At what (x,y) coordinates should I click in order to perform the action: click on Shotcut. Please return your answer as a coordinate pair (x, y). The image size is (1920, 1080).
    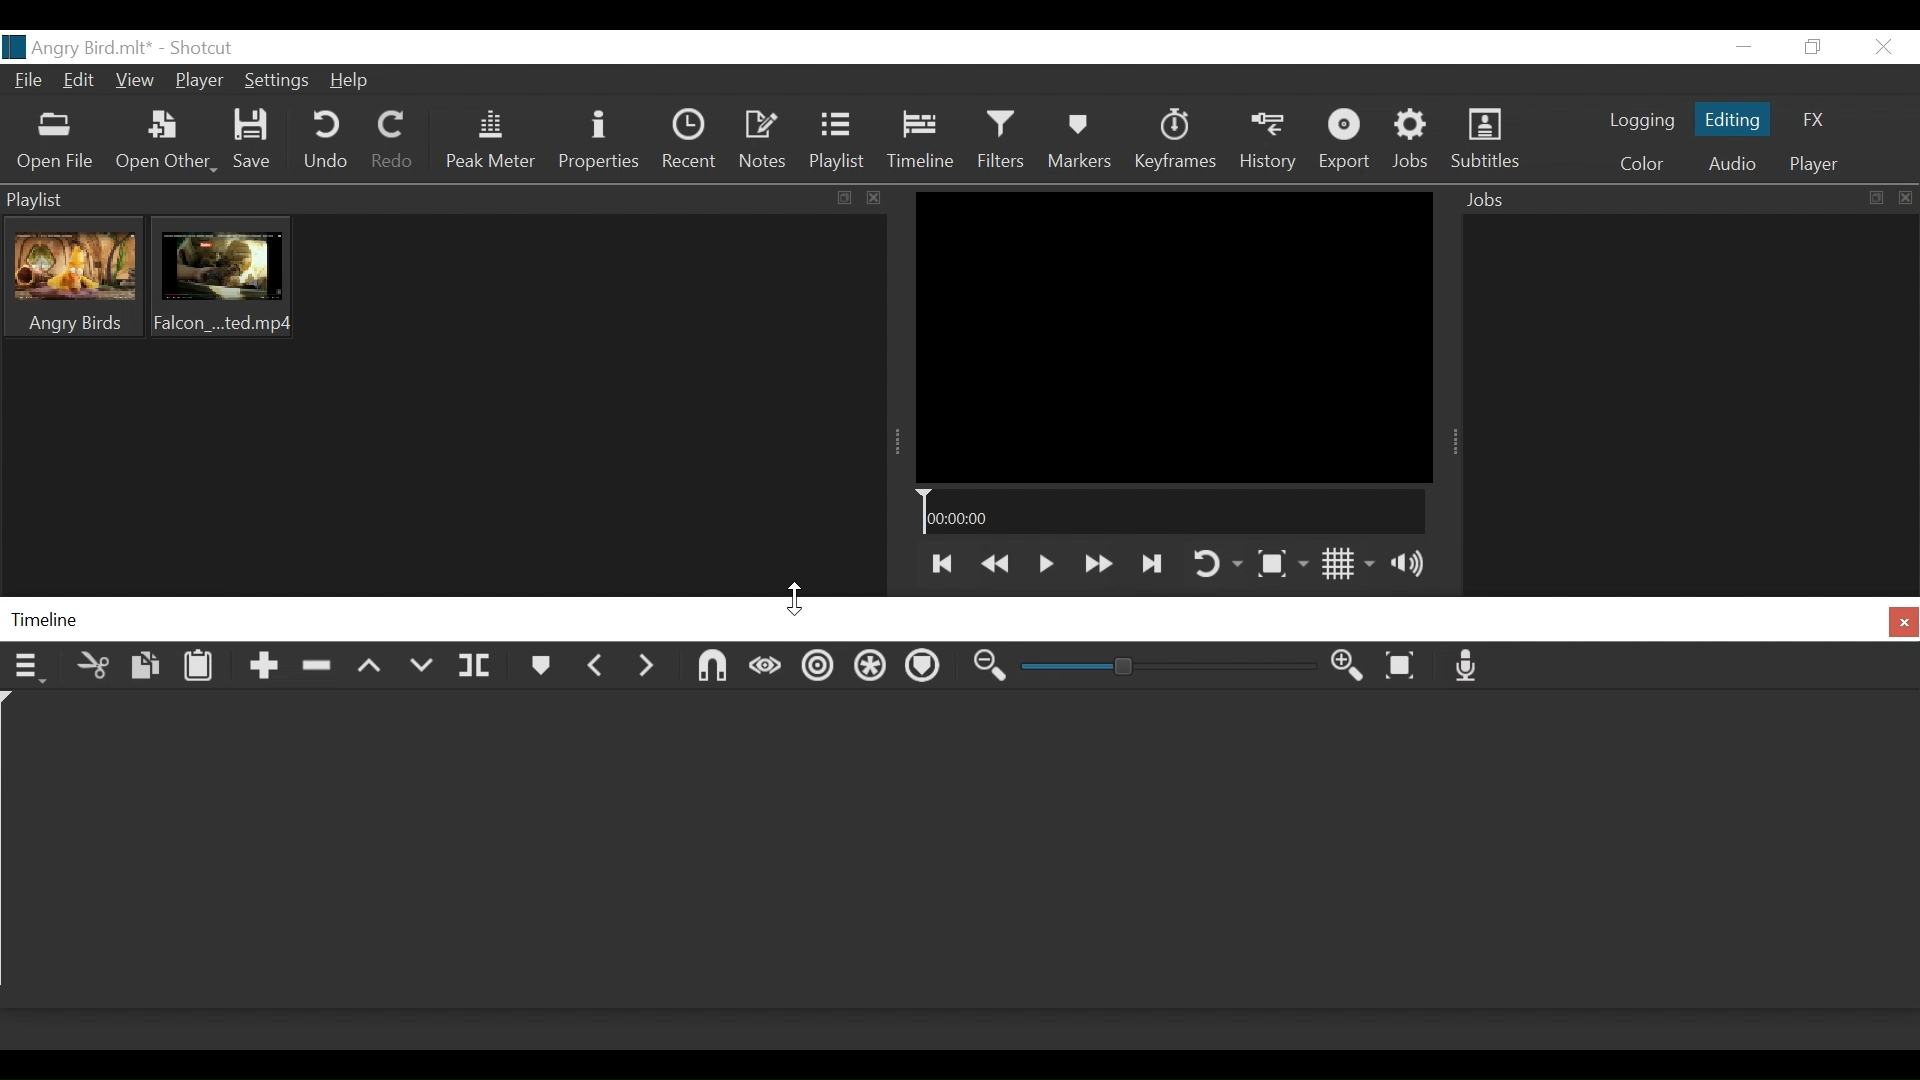
    Looking at the image, I should click on (199, 47).